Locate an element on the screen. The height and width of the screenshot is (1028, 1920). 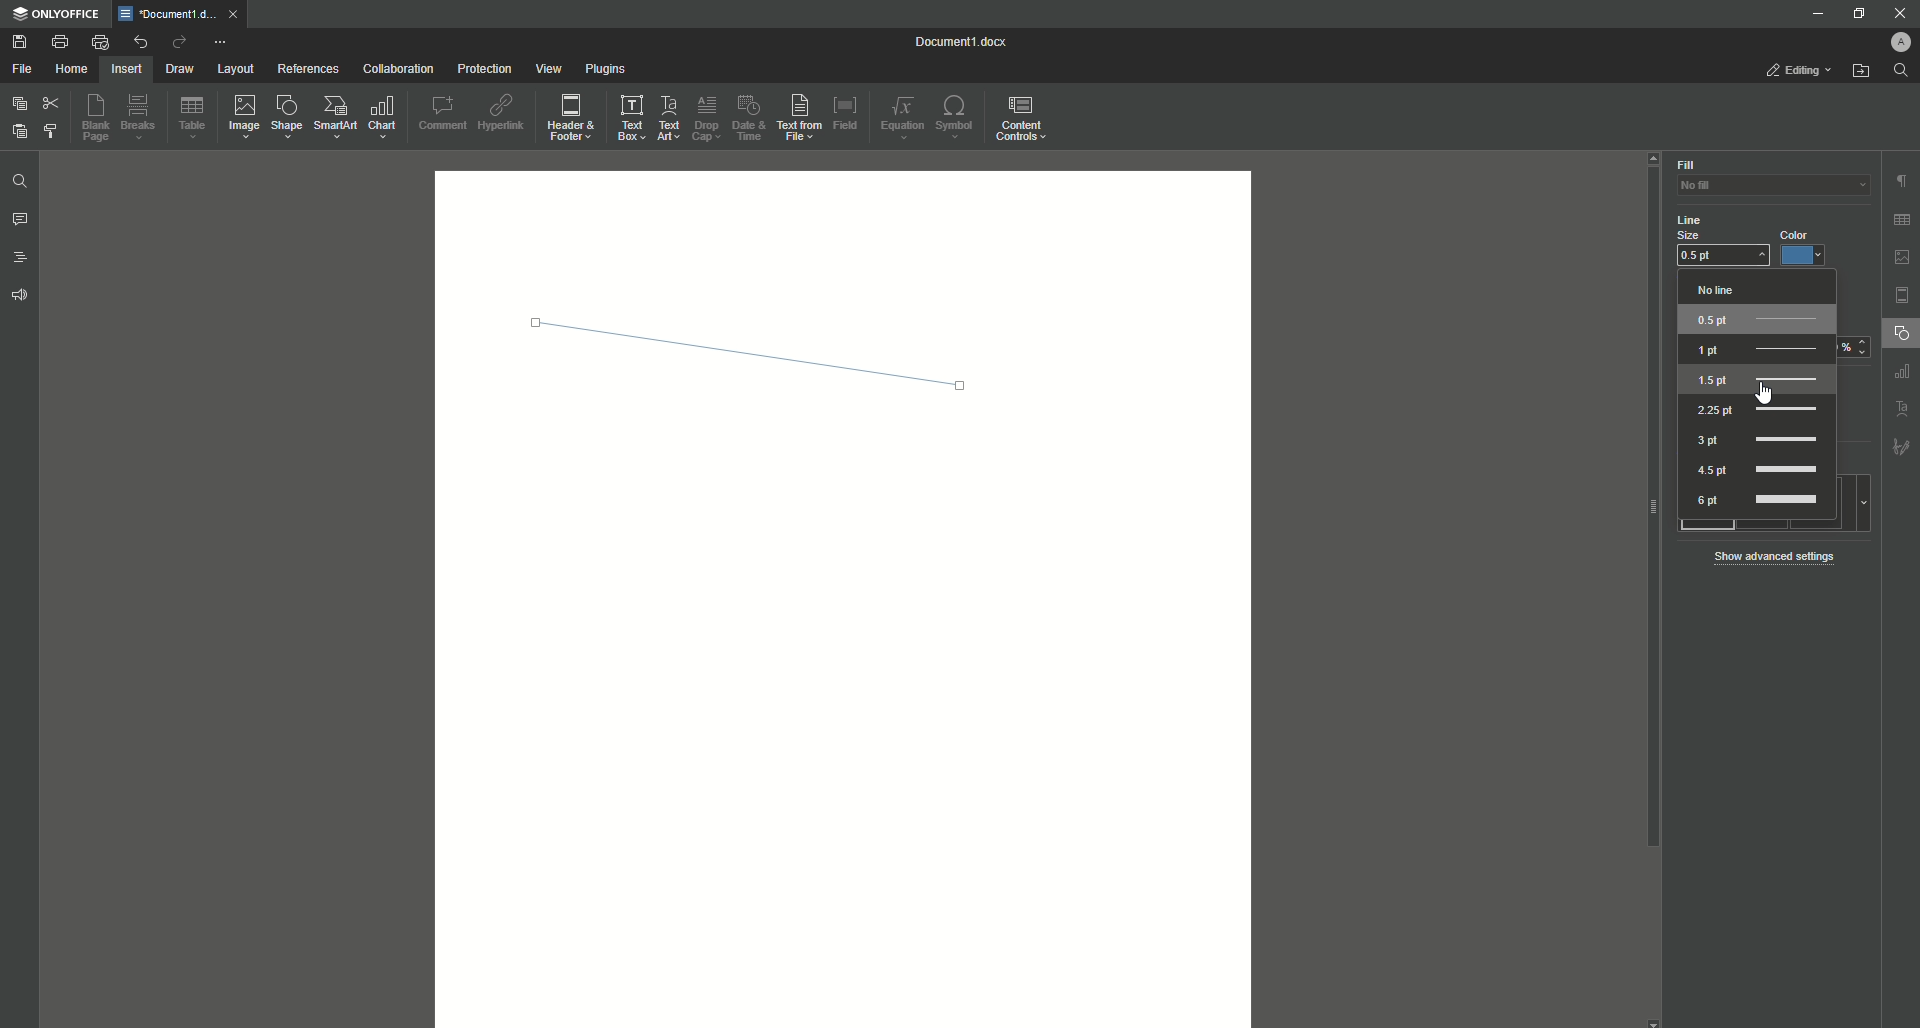
Equation is located at coordinates (903, 117).